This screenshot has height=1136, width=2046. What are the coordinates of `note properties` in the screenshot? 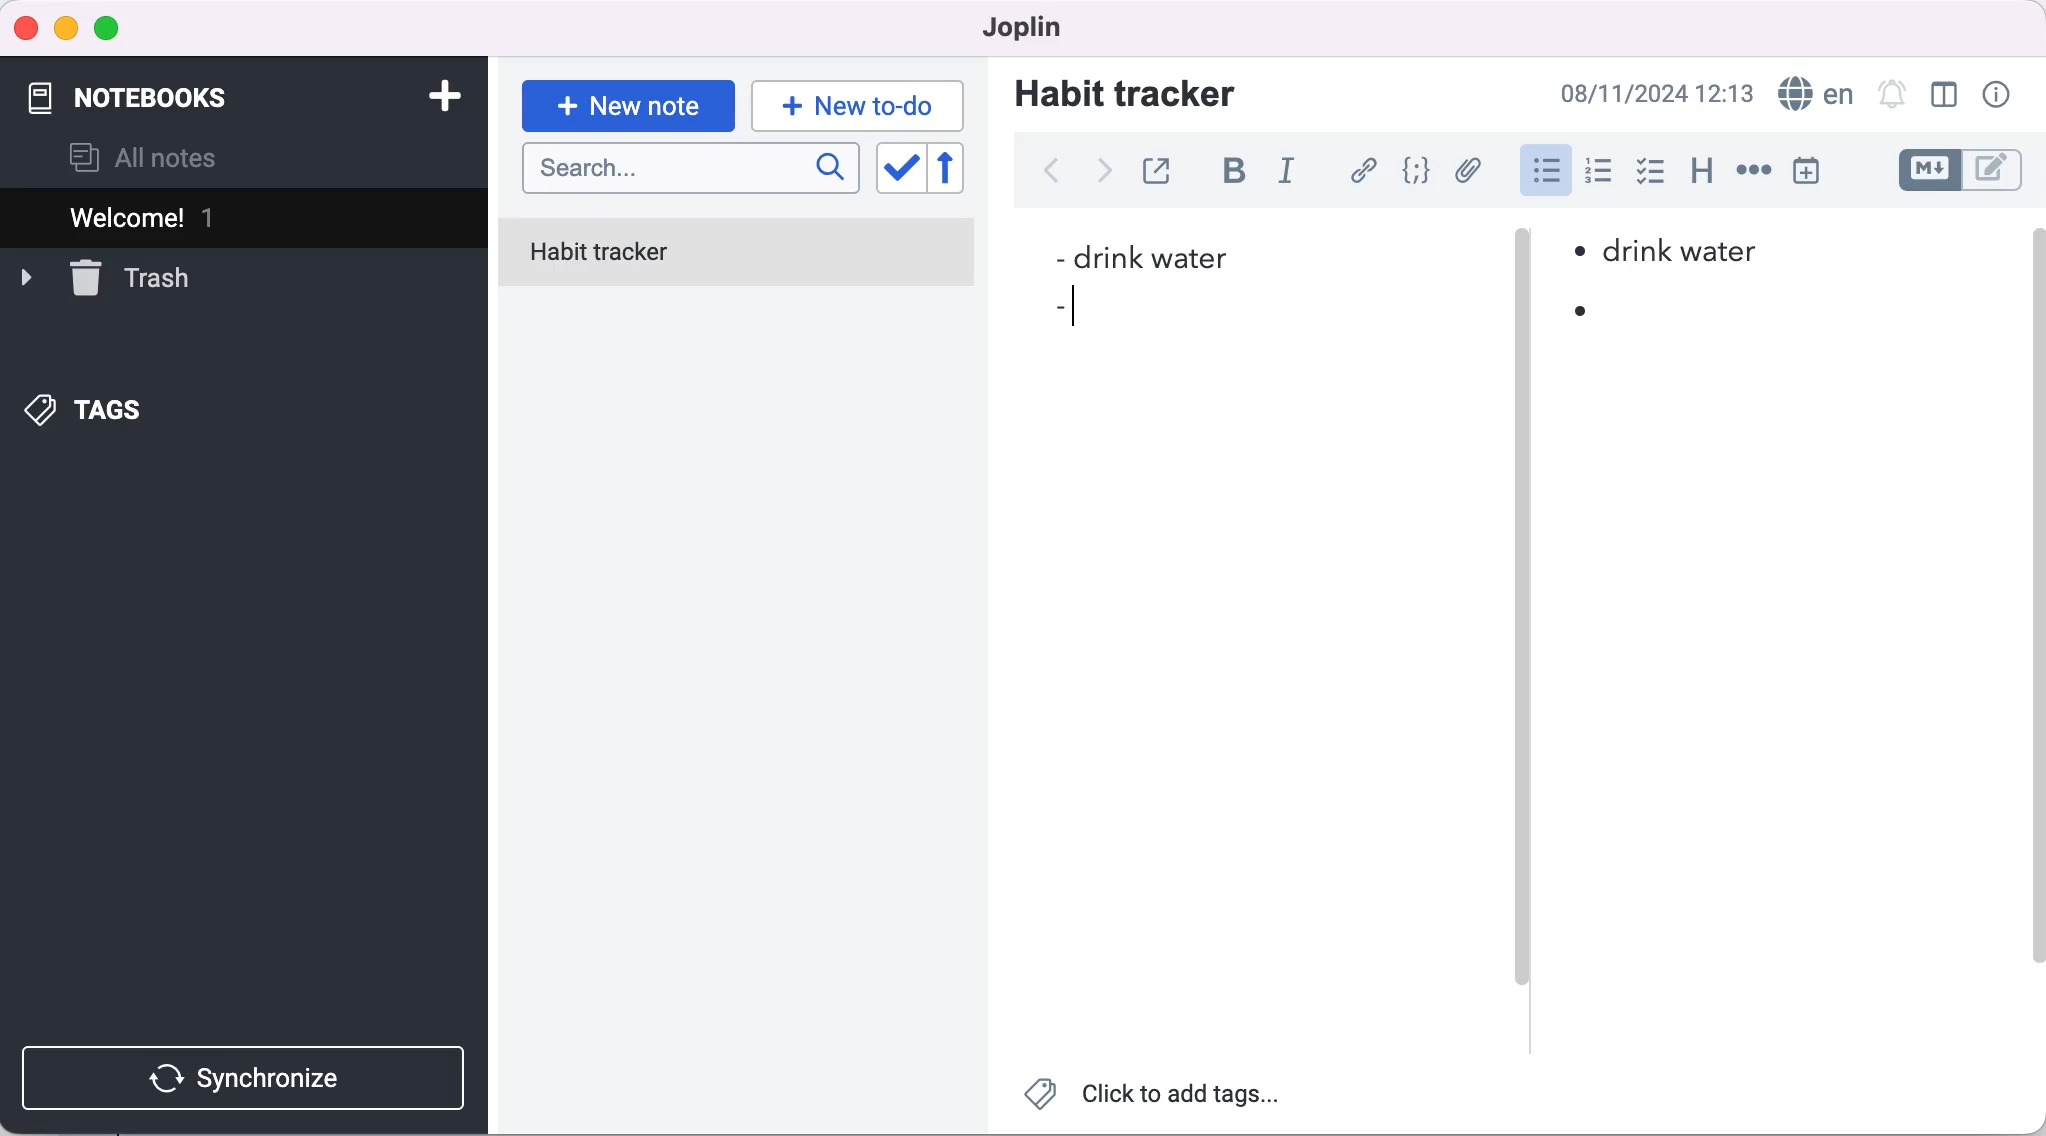 It's located at (1999, 95).